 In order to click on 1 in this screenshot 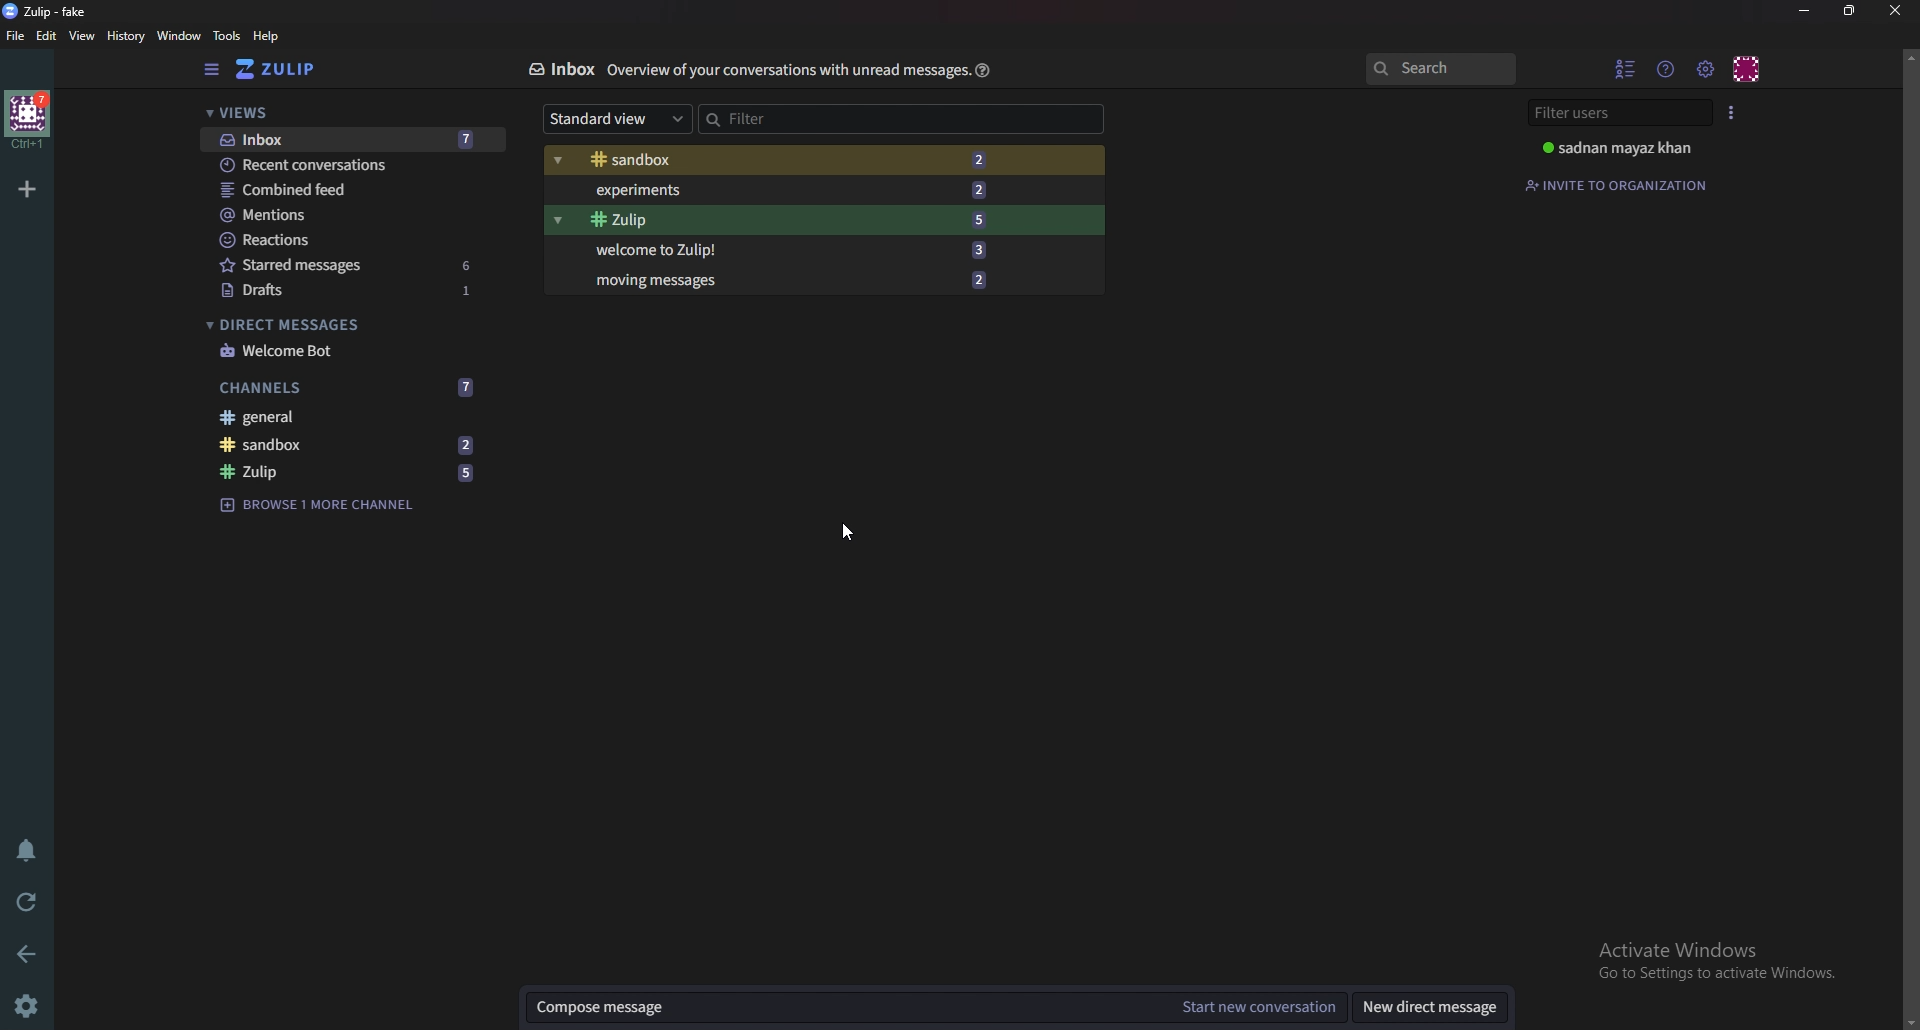, I will do `click(479, 296)`.